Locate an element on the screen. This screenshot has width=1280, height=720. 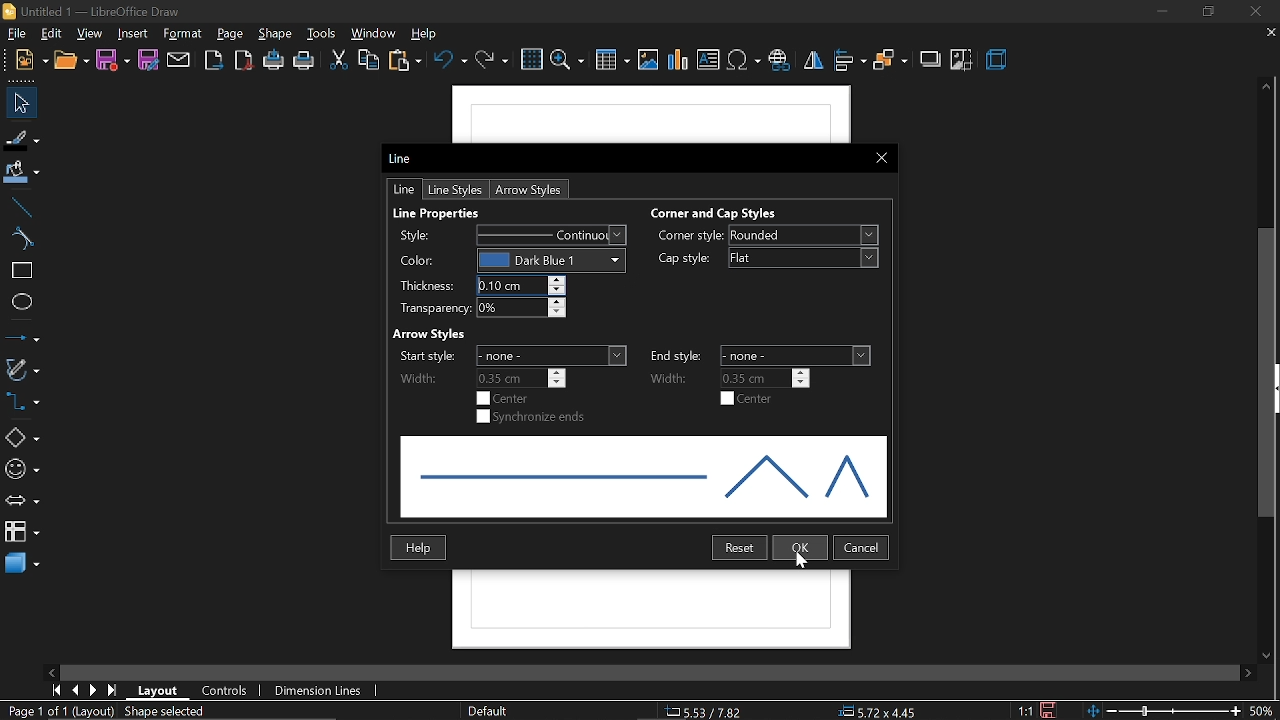
flowchart is located at coordinates (19, 531).